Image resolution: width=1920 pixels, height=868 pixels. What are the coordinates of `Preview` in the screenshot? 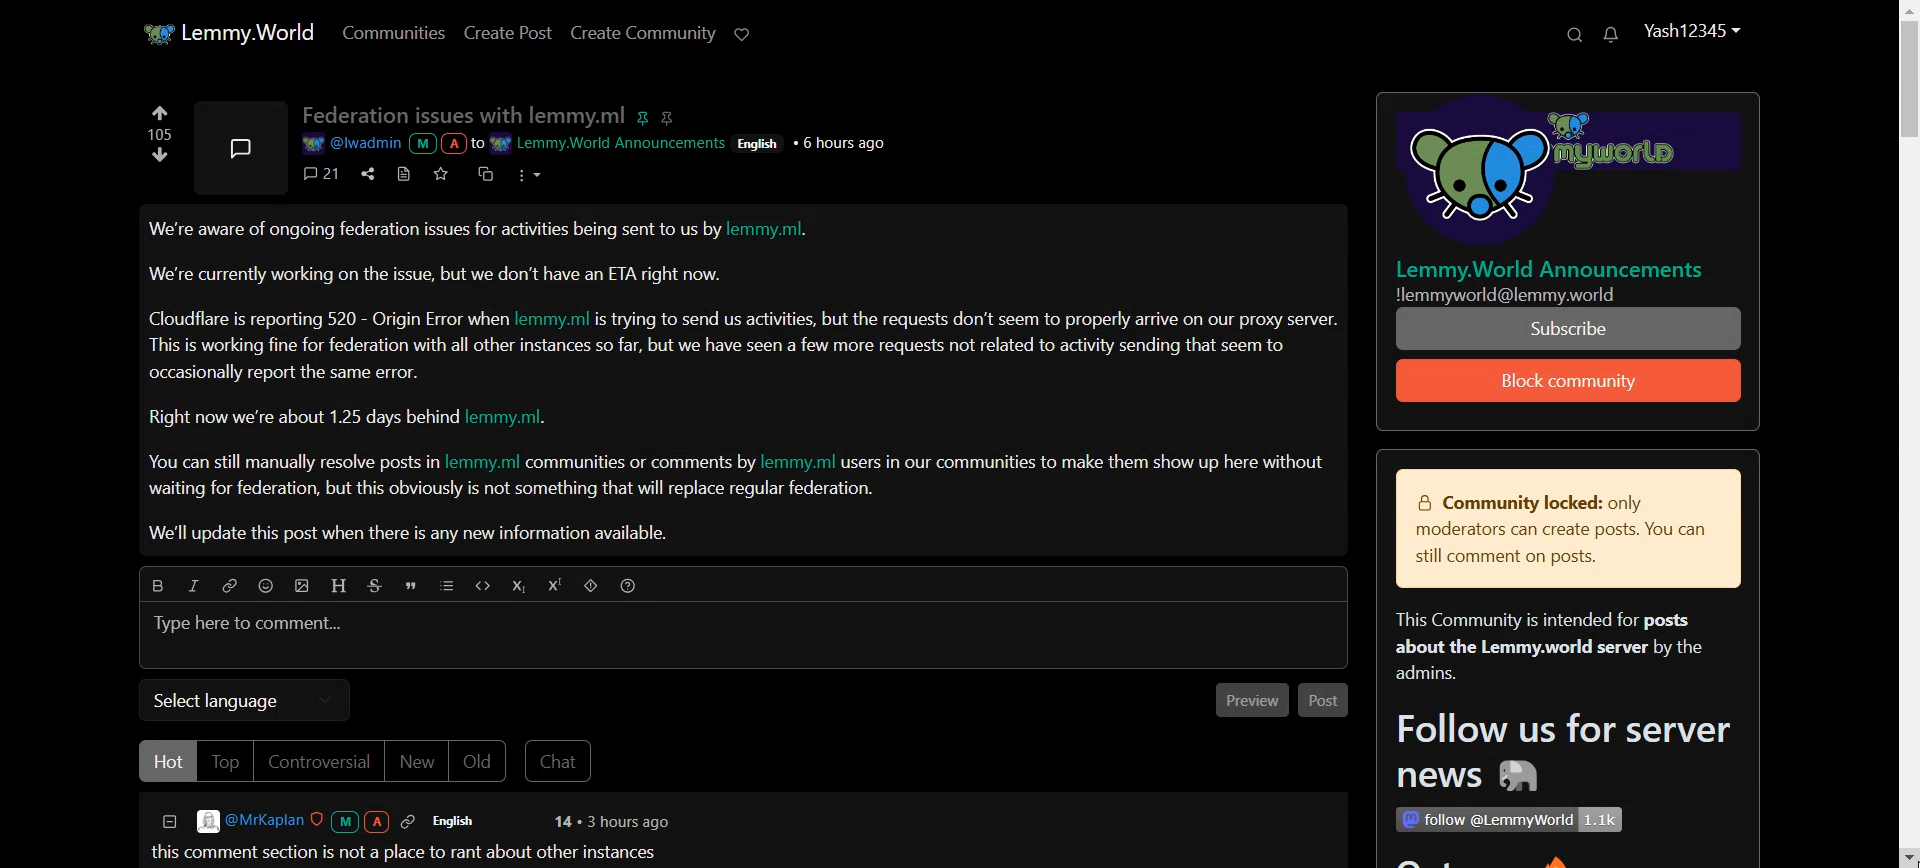 It's located at (1251, 699).